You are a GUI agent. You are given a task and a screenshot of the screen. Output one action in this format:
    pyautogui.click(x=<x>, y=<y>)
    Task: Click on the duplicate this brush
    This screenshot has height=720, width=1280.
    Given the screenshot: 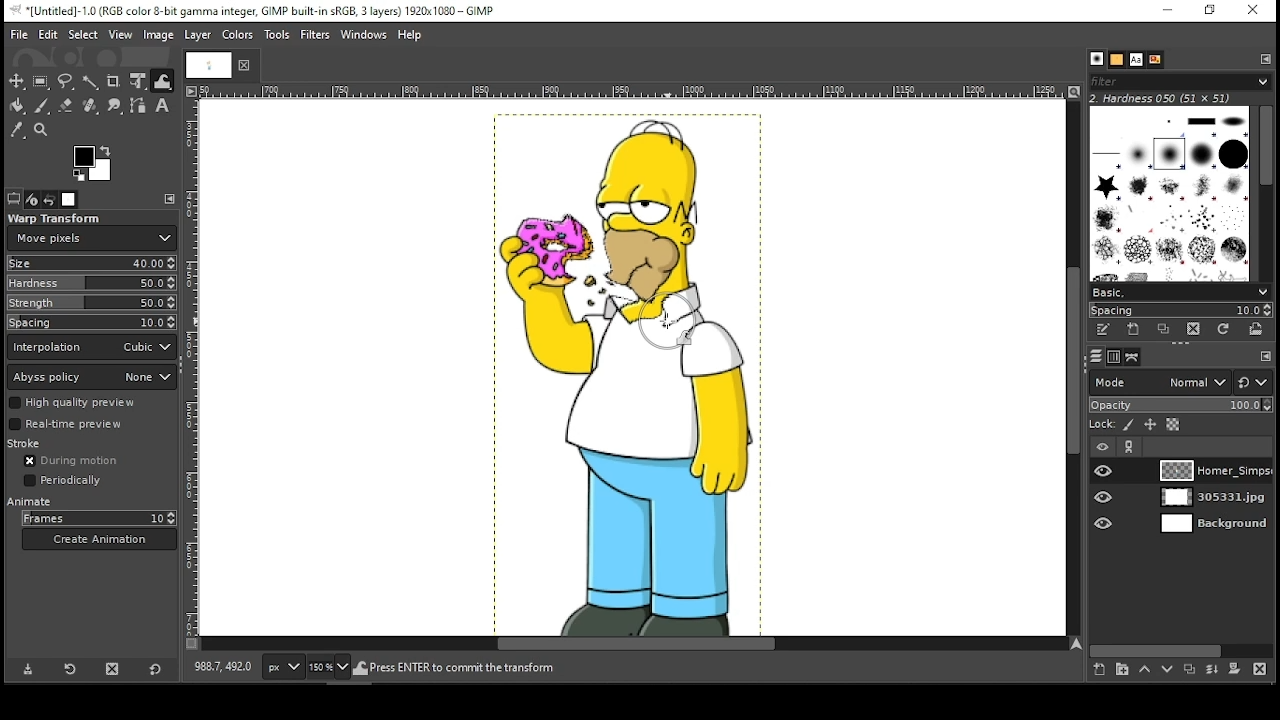 What is the action you would take?
    pyautogui.click(x=1164, y=330)
    